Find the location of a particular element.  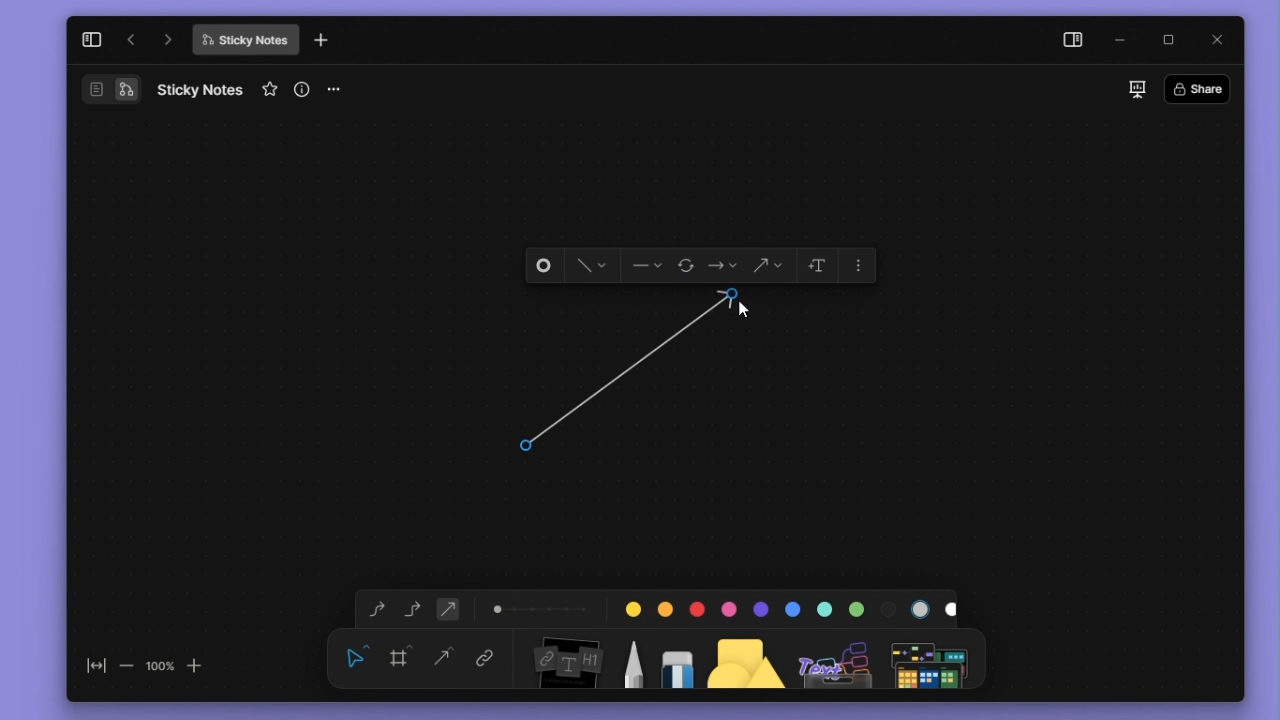

file name is located at coordinates (200, 89).